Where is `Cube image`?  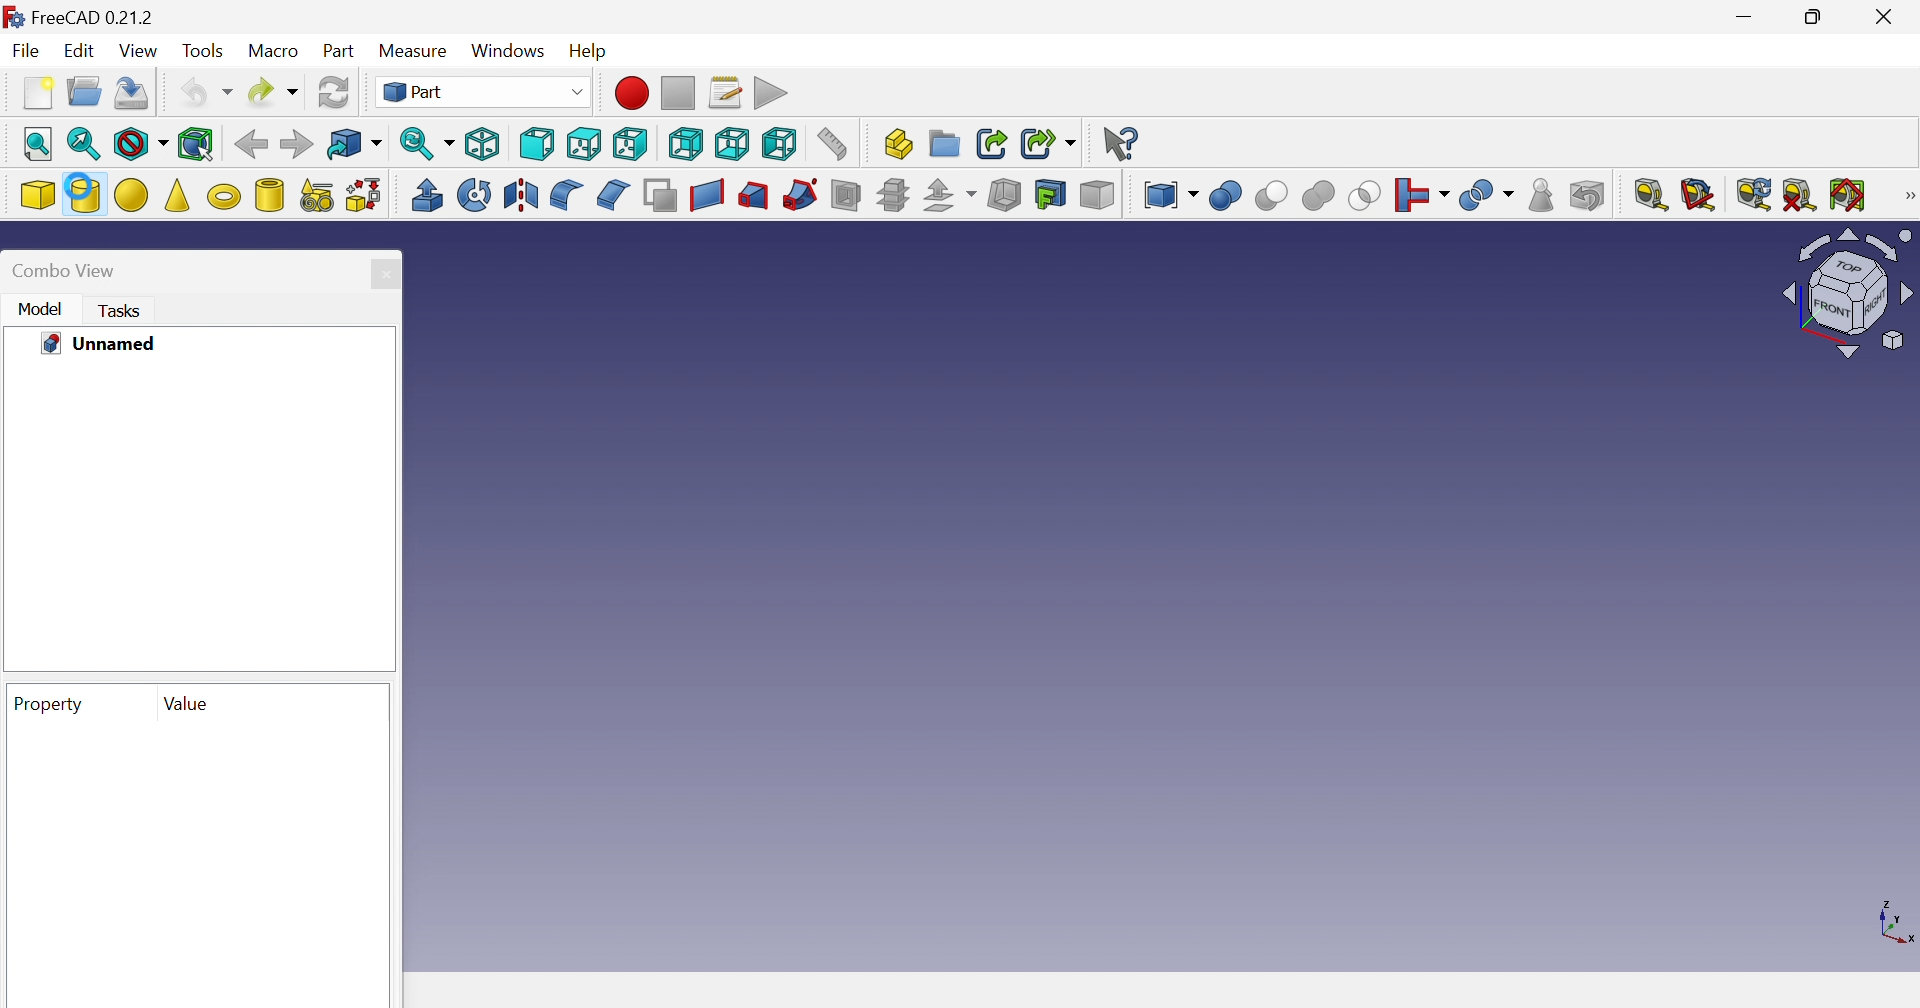
Cube image is located at coordinates (1850, 292).